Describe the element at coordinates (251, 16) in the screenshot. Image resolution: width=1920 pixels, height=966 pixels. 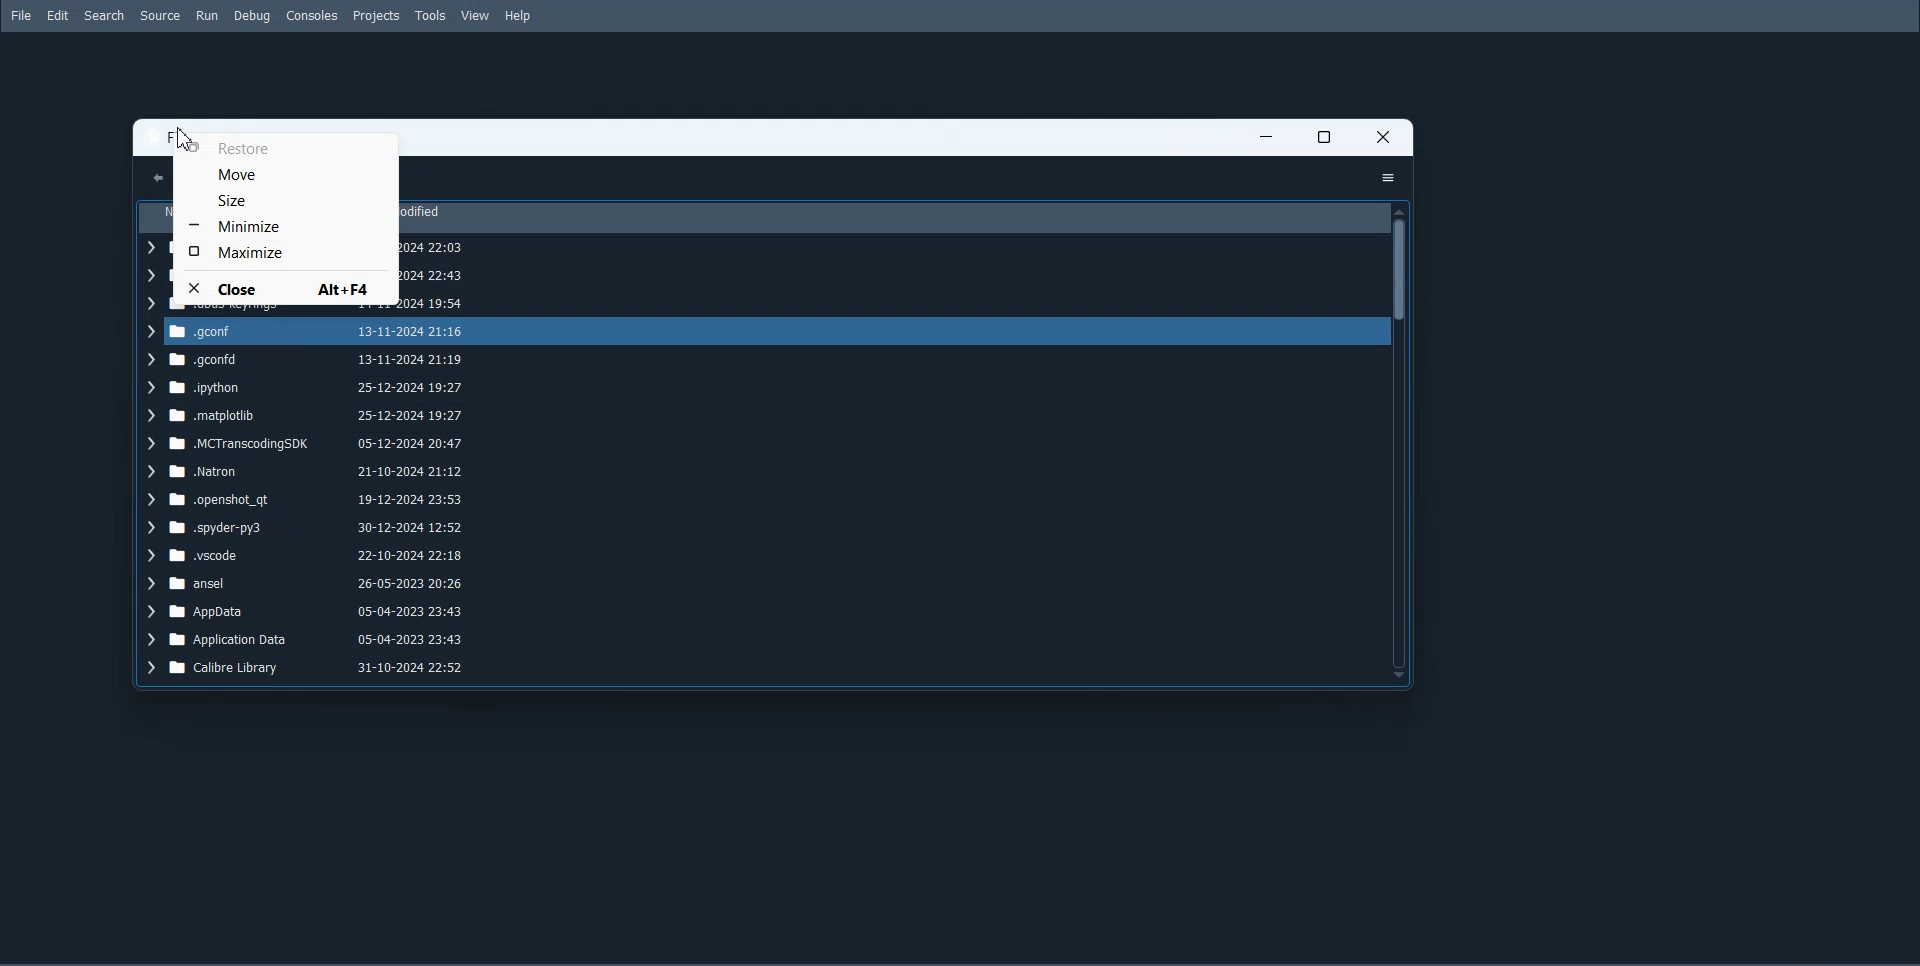
I see `Debug` at that location.